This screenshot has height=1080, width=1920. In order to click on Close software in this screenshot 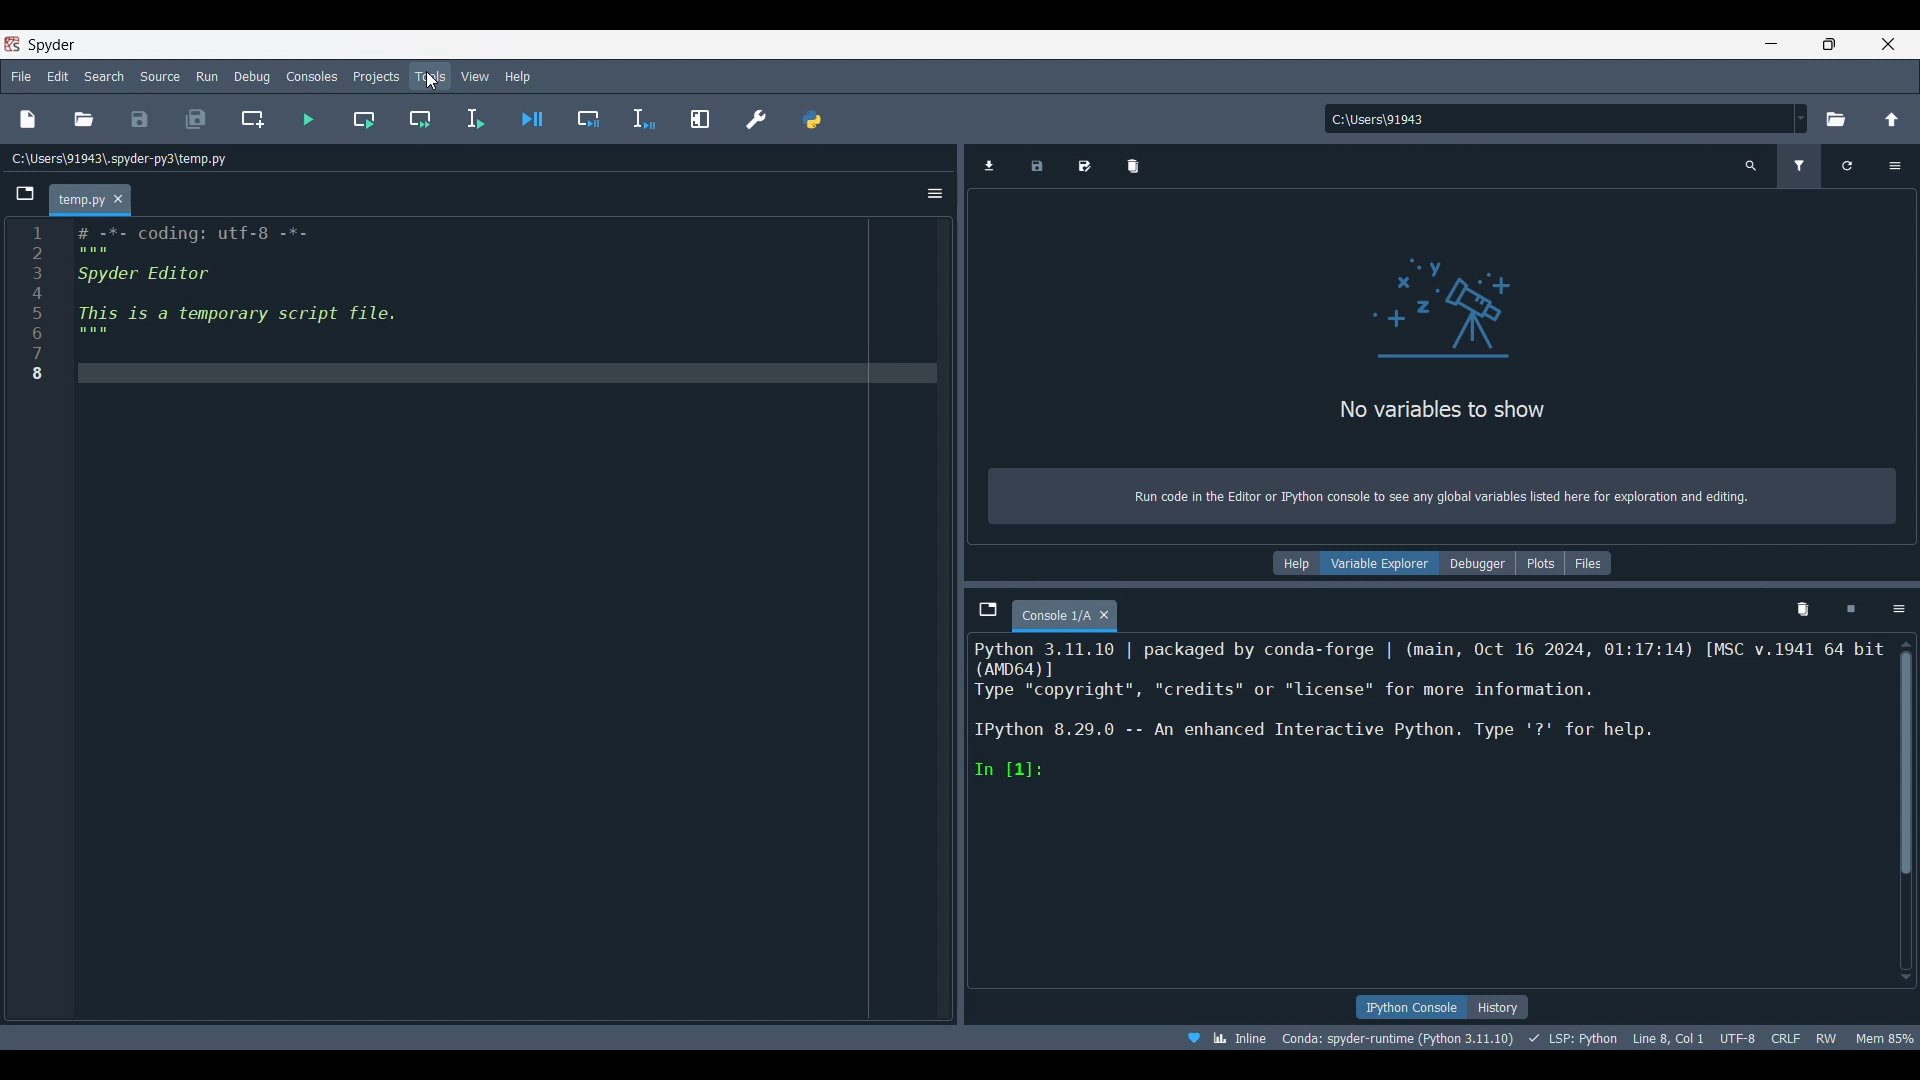, I will do `click(1889, 44)`.